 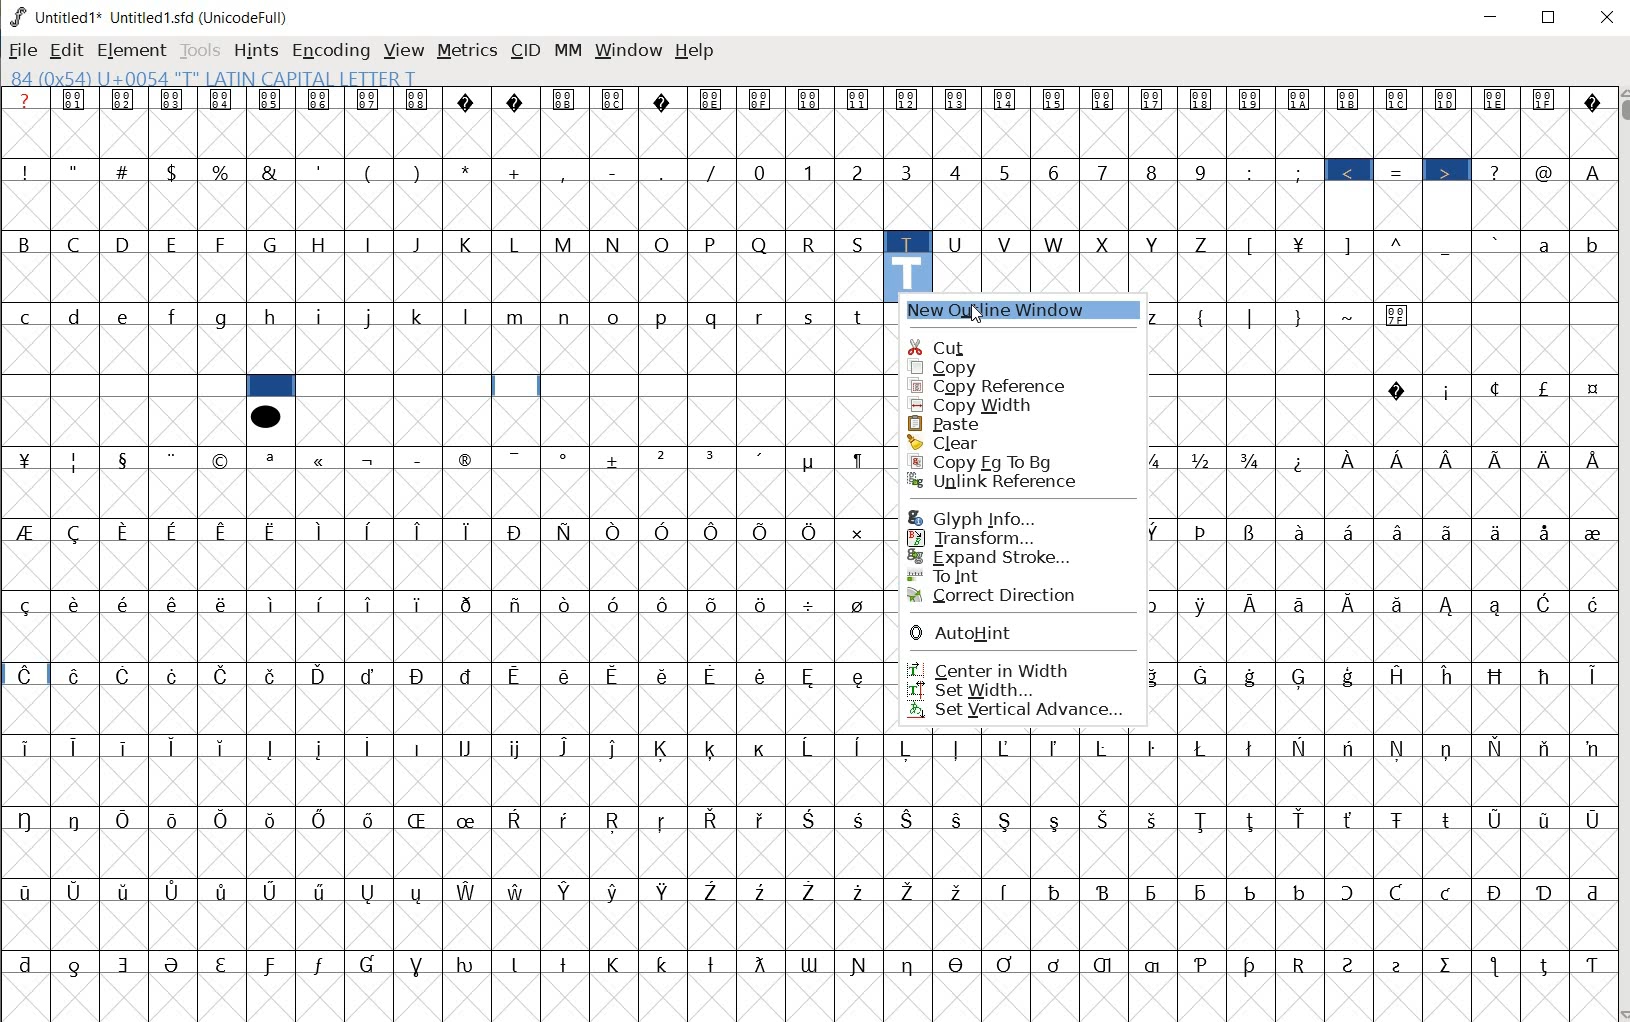 What do you see at coordinates (567, 962) in the screenshot?
I see `Symbol` at bounding box center [567, 962].